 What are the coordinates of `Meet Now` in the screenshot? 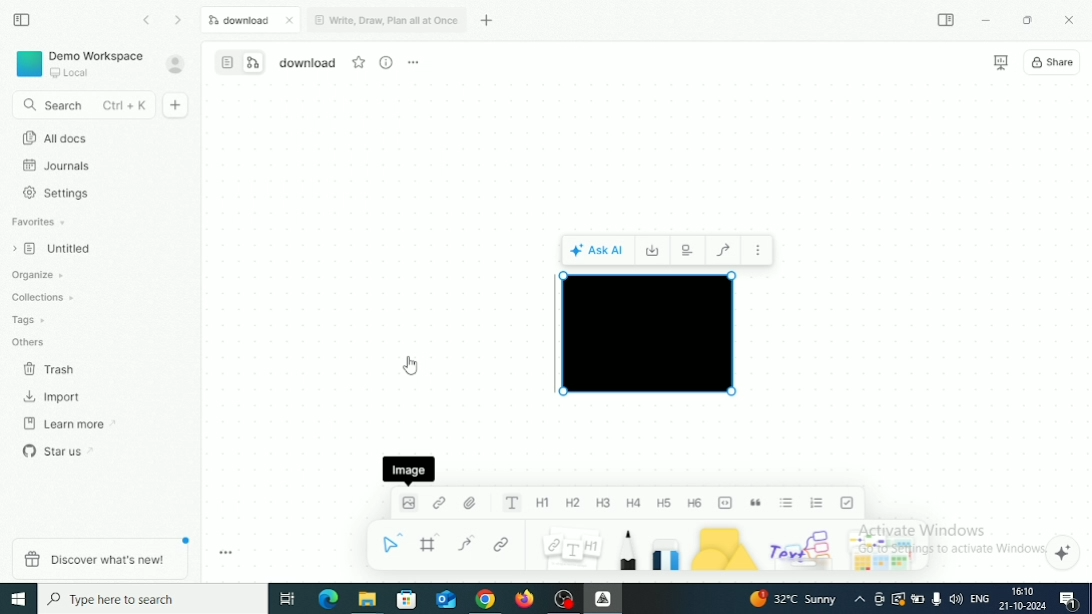 It's located at (879, 599).